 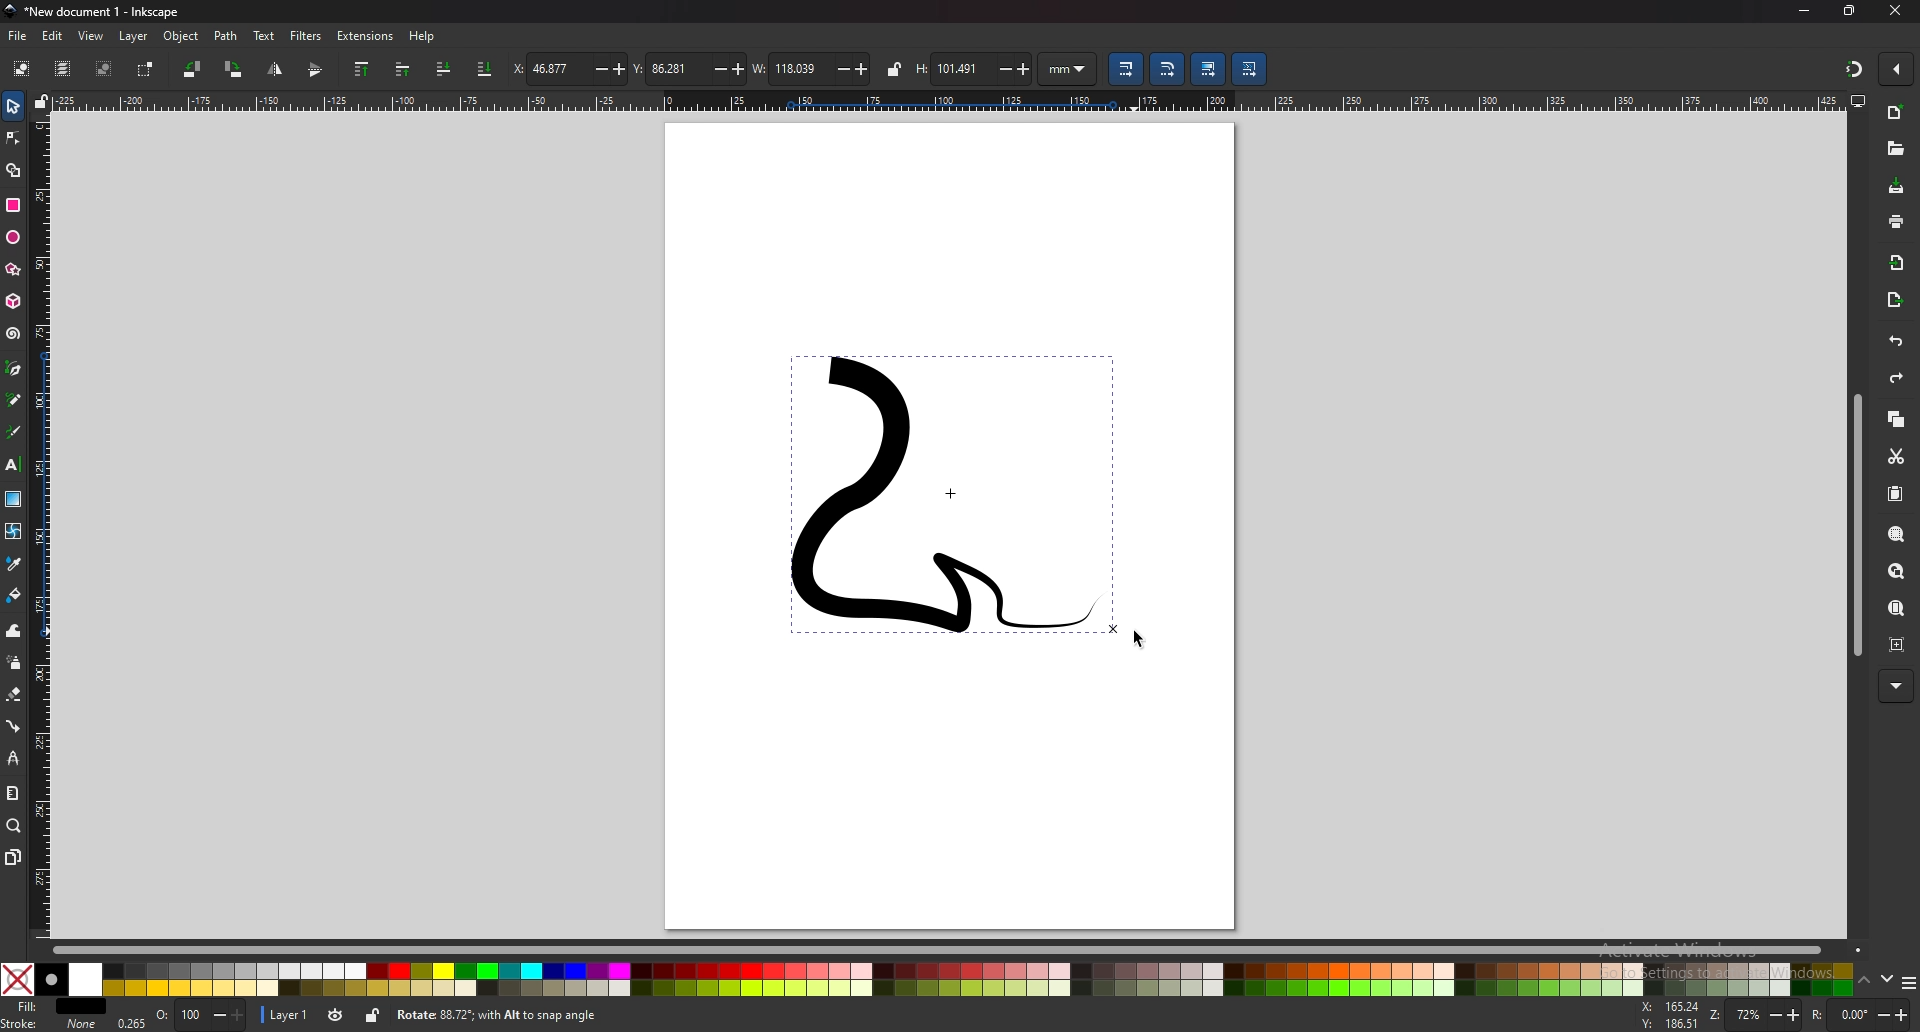 I want to click on move gradient, so click(x=1207, y=69).